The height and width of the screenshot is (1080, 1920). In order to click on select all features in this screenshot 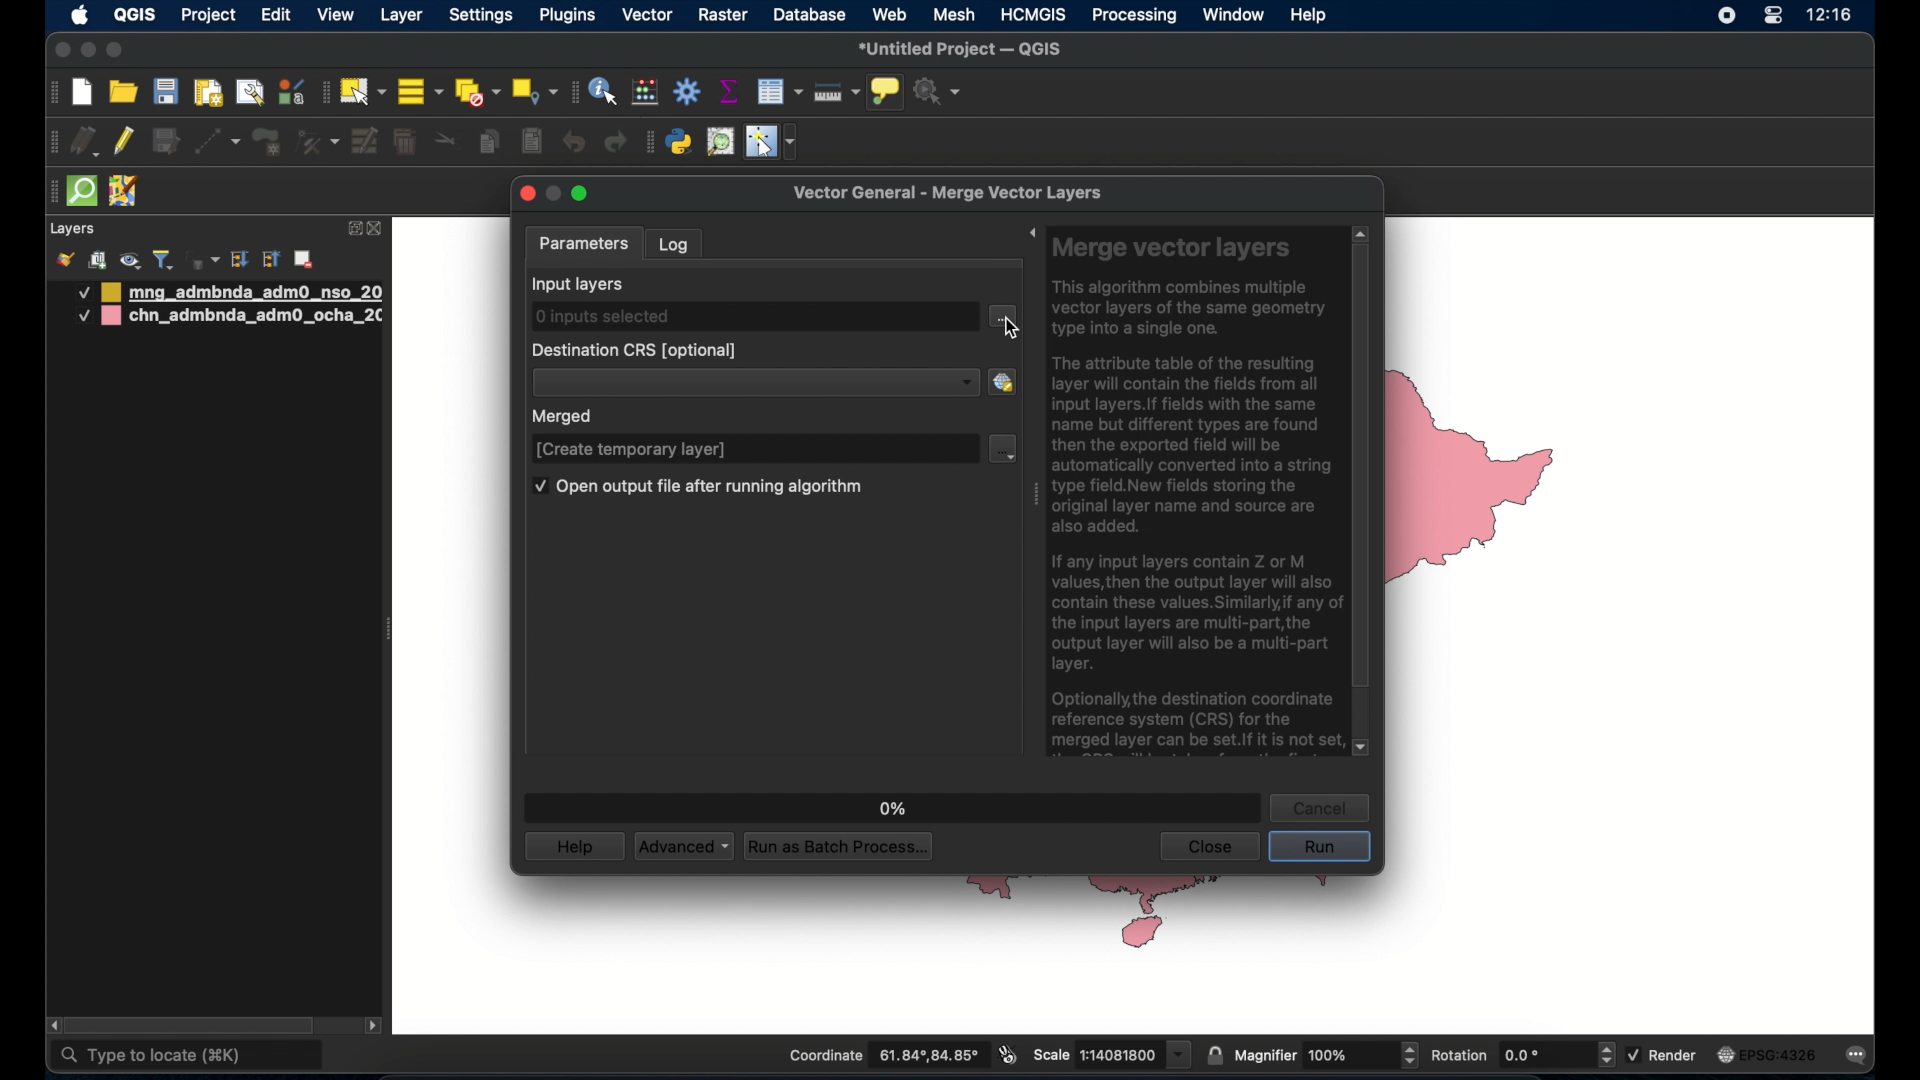, I will do `click(421, 93)`.